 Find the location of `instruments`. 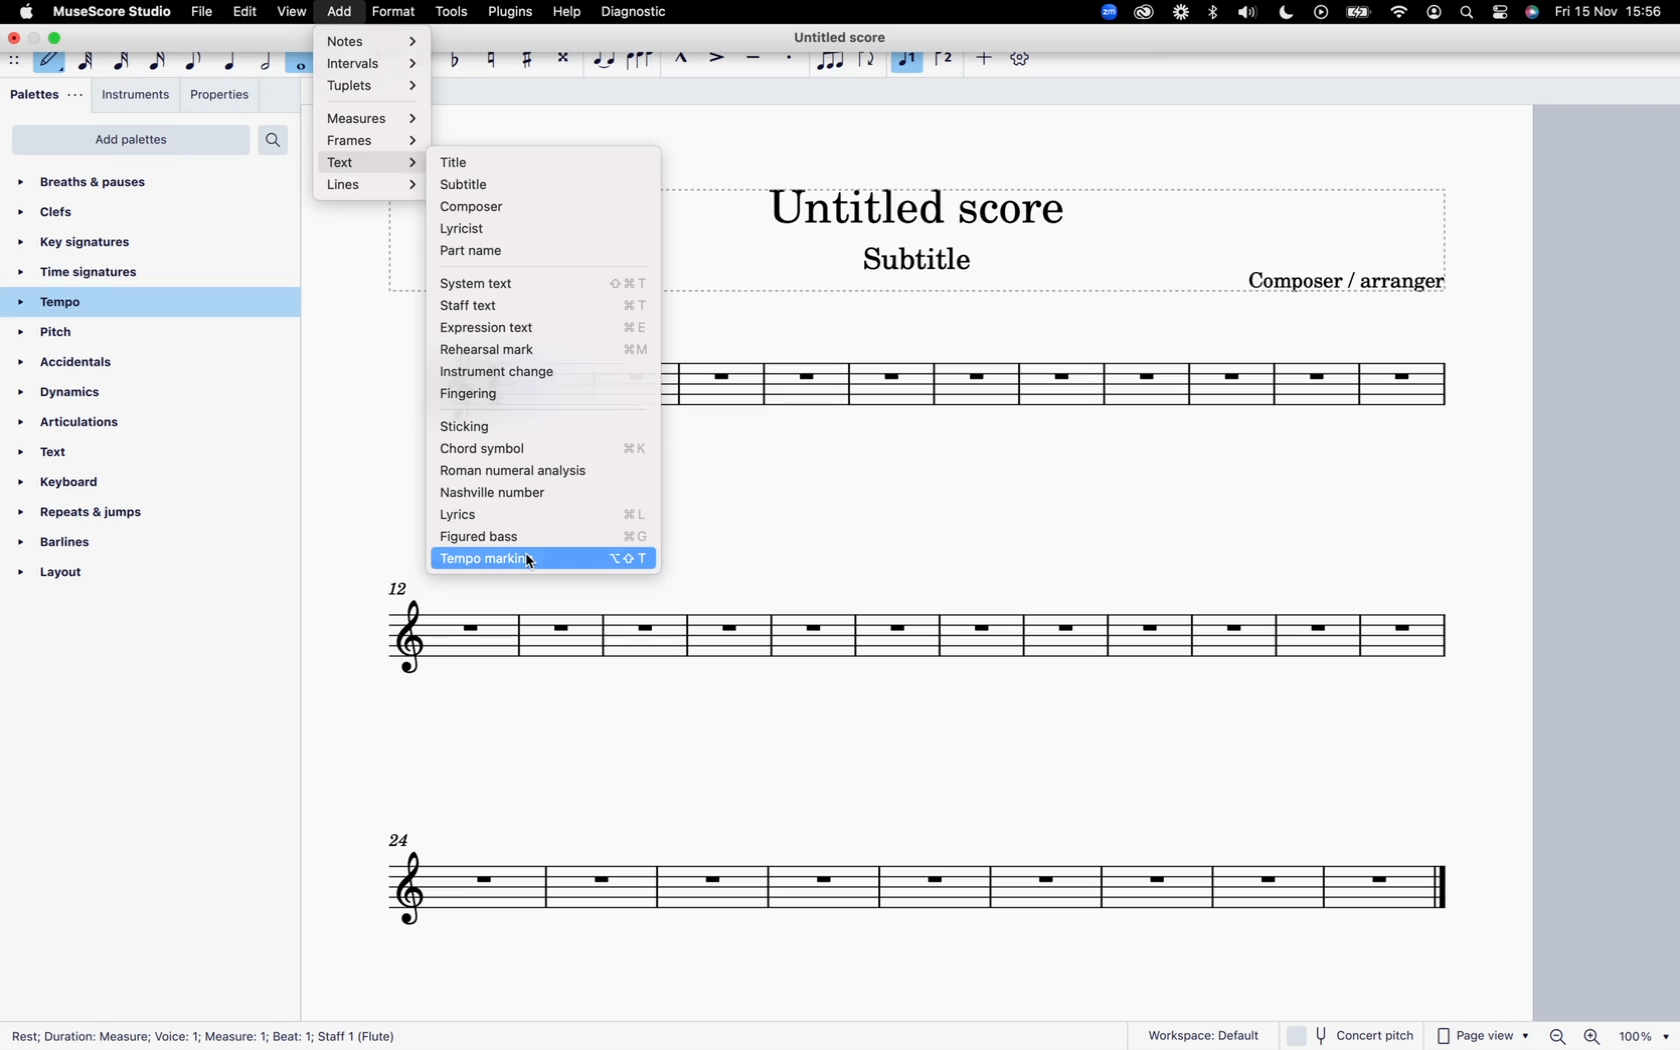

instruments is located at coordinates (137, 97).